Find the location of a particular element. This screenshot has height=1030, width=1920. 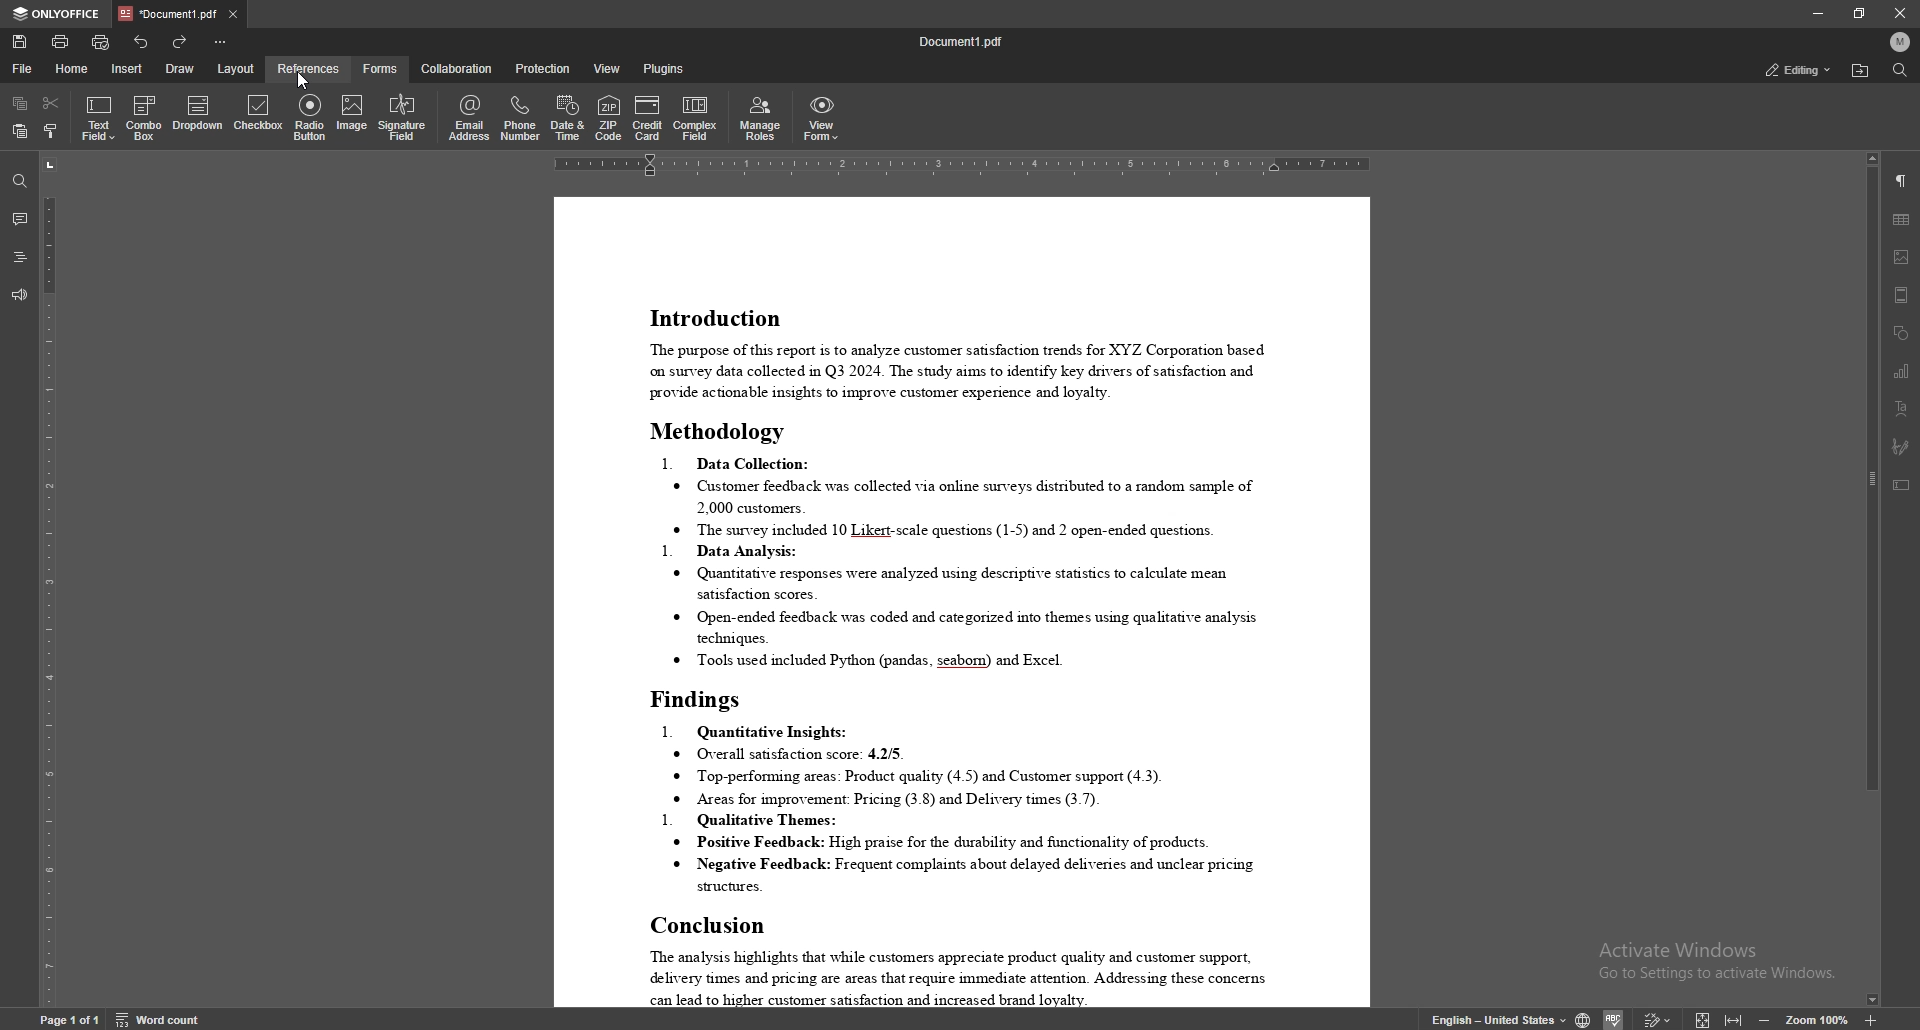

references is located at coordinates (309, 68).